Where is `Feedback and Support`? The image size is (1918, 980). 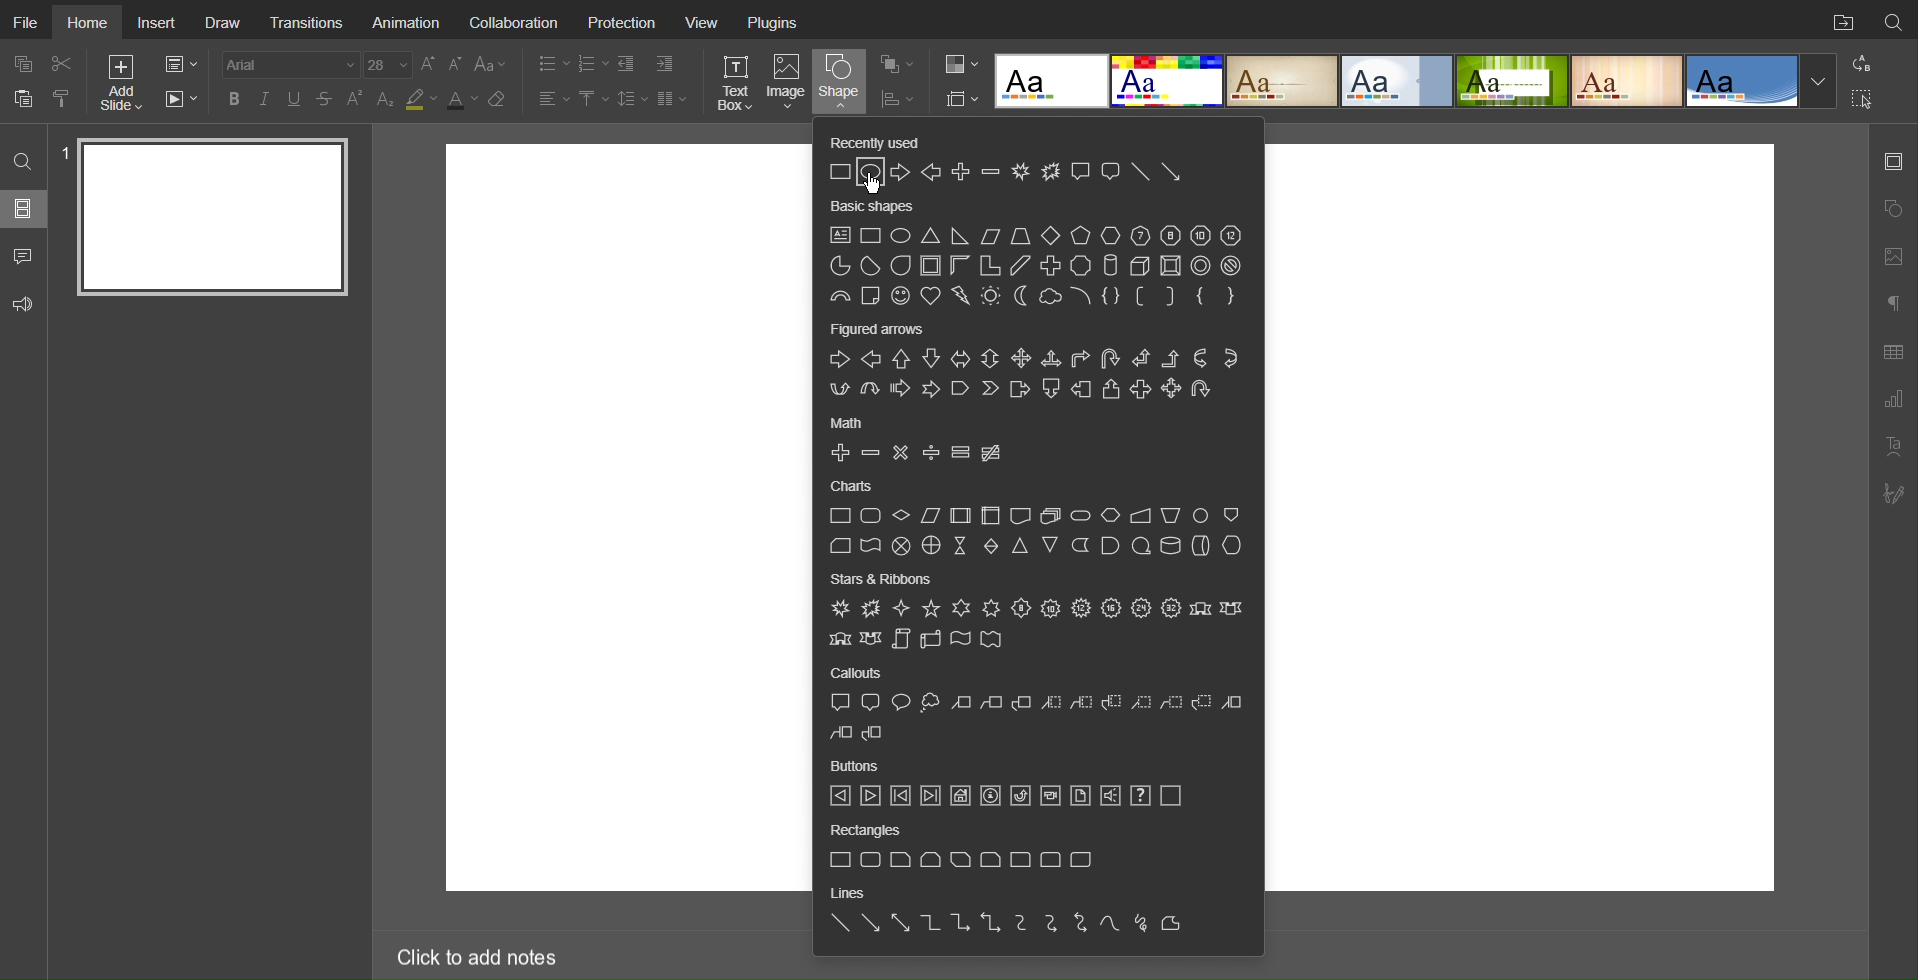
Feedback and Support is located at coordinates (23, 305).